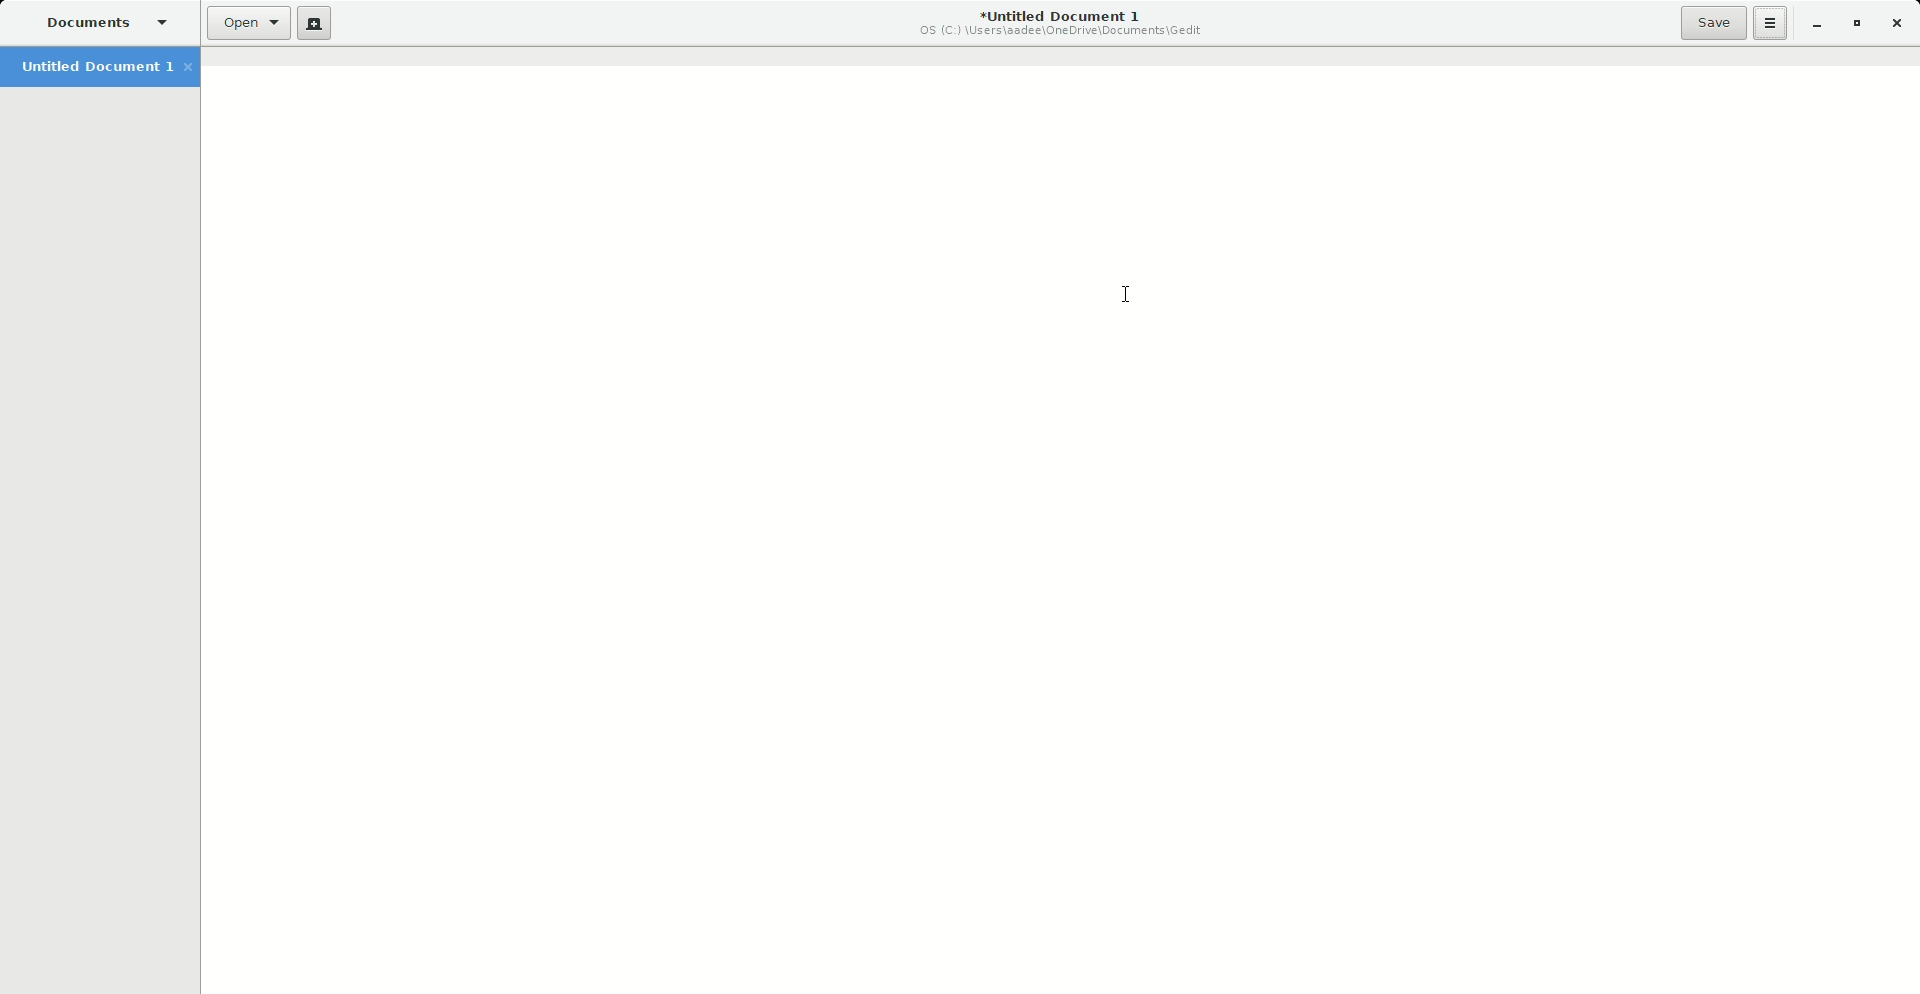  Describe the element at coordinates (1855, 23) in the screenshot. I see `Restore` at that location.